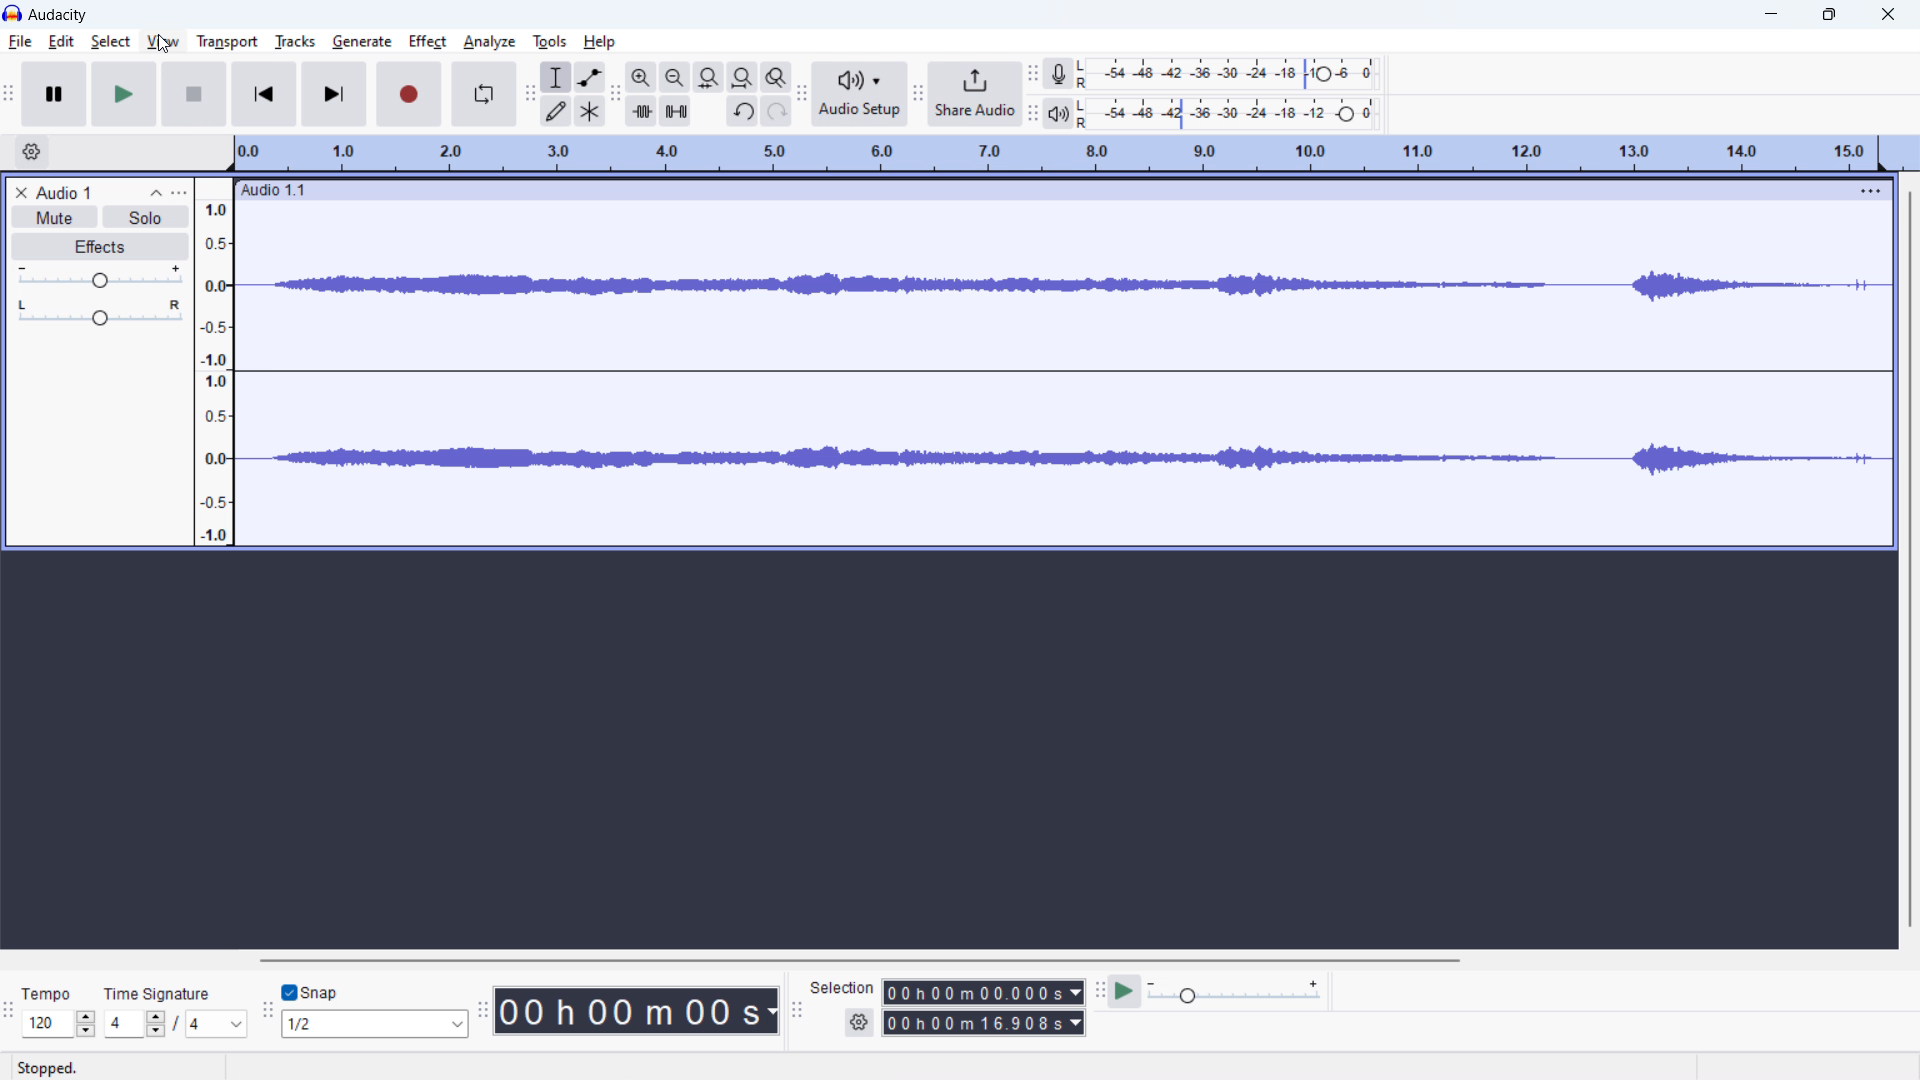 The height and width of the screenshot is (1080, 1920). What do you see at coordinates (590, 111) in the screenshot?
I see `multi tool` at bounding box center [590, 111].